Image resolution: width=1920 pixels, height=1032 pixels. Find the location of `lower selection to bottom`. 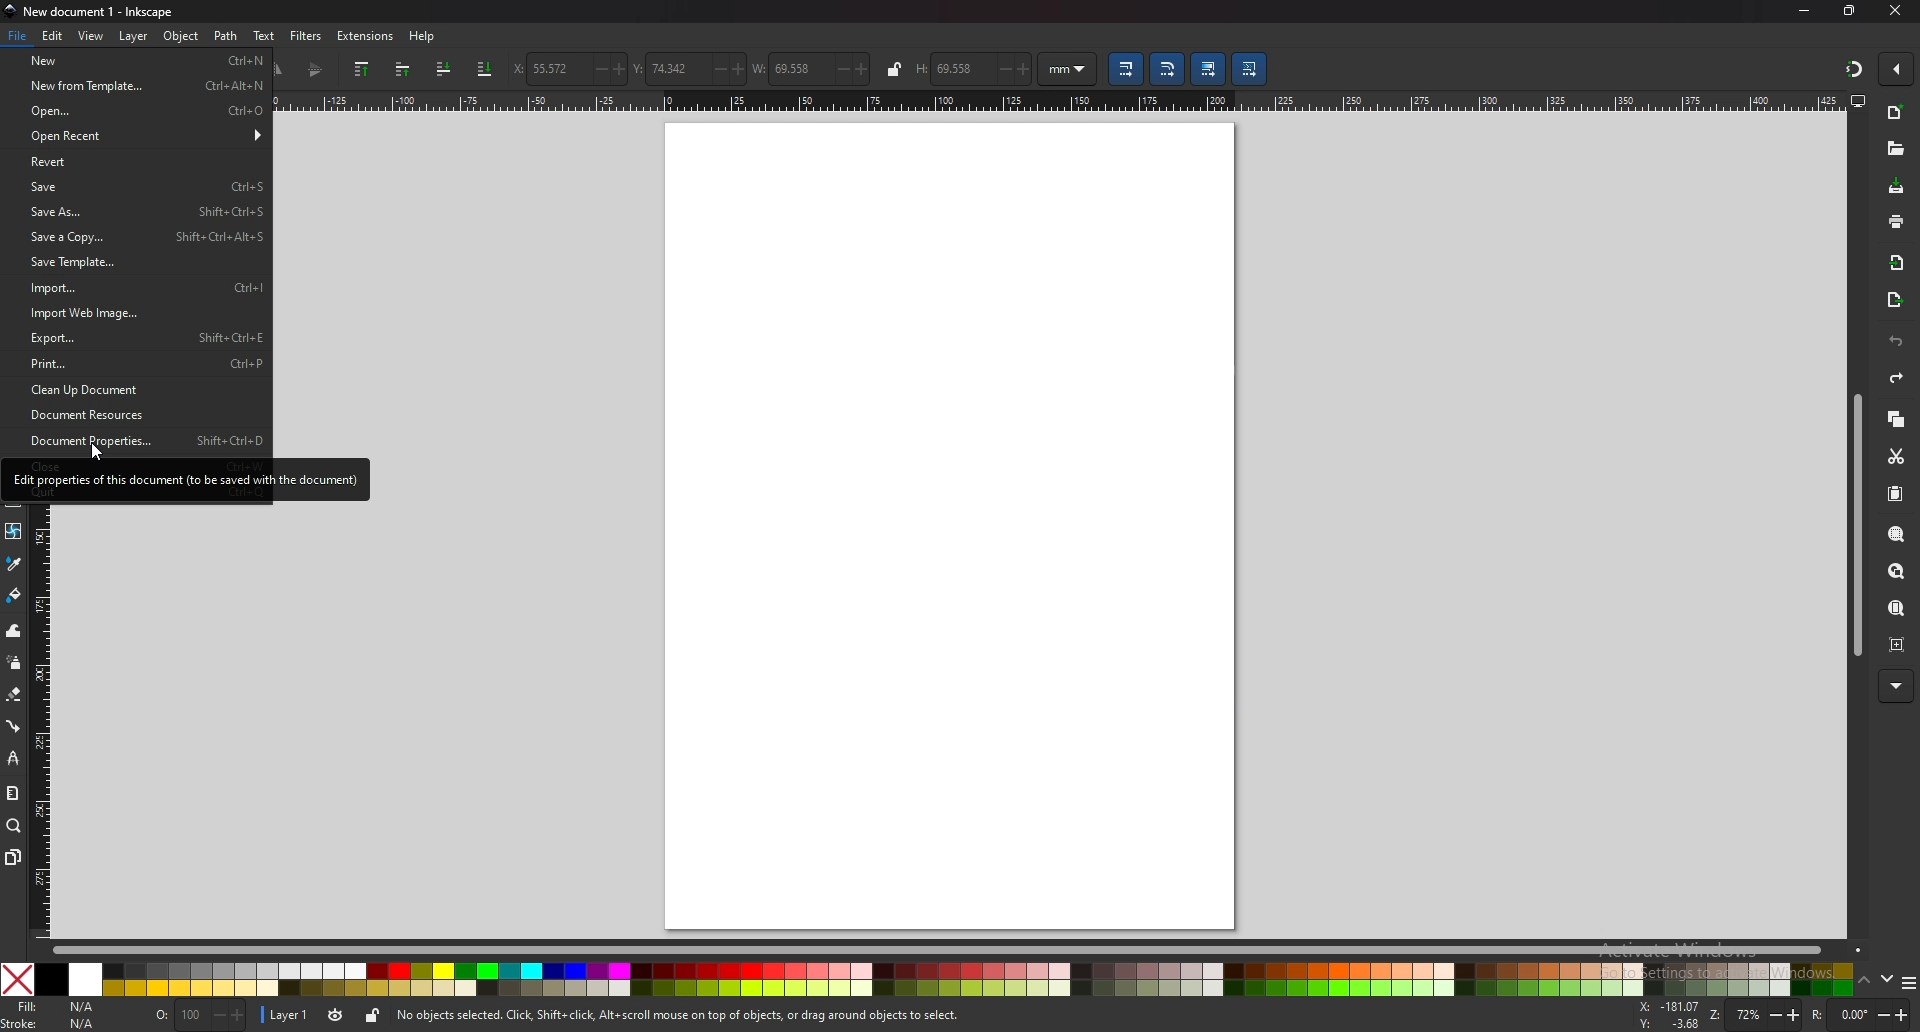

lower selection to bottom is located at coordinates (1206, 70).